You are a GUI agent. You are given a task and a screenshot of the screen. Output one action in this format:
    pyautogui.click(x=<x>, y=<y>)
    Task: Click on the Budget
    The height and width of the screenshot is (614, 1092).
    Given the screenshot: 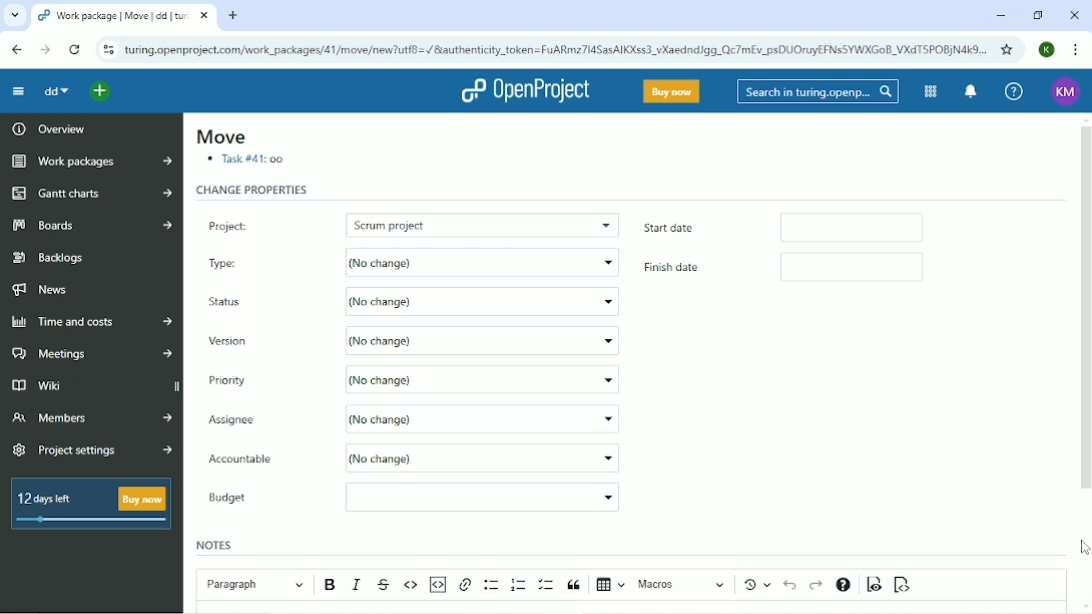 What is the action you would take?
    pyautogui.click(x=232, y=499)
    